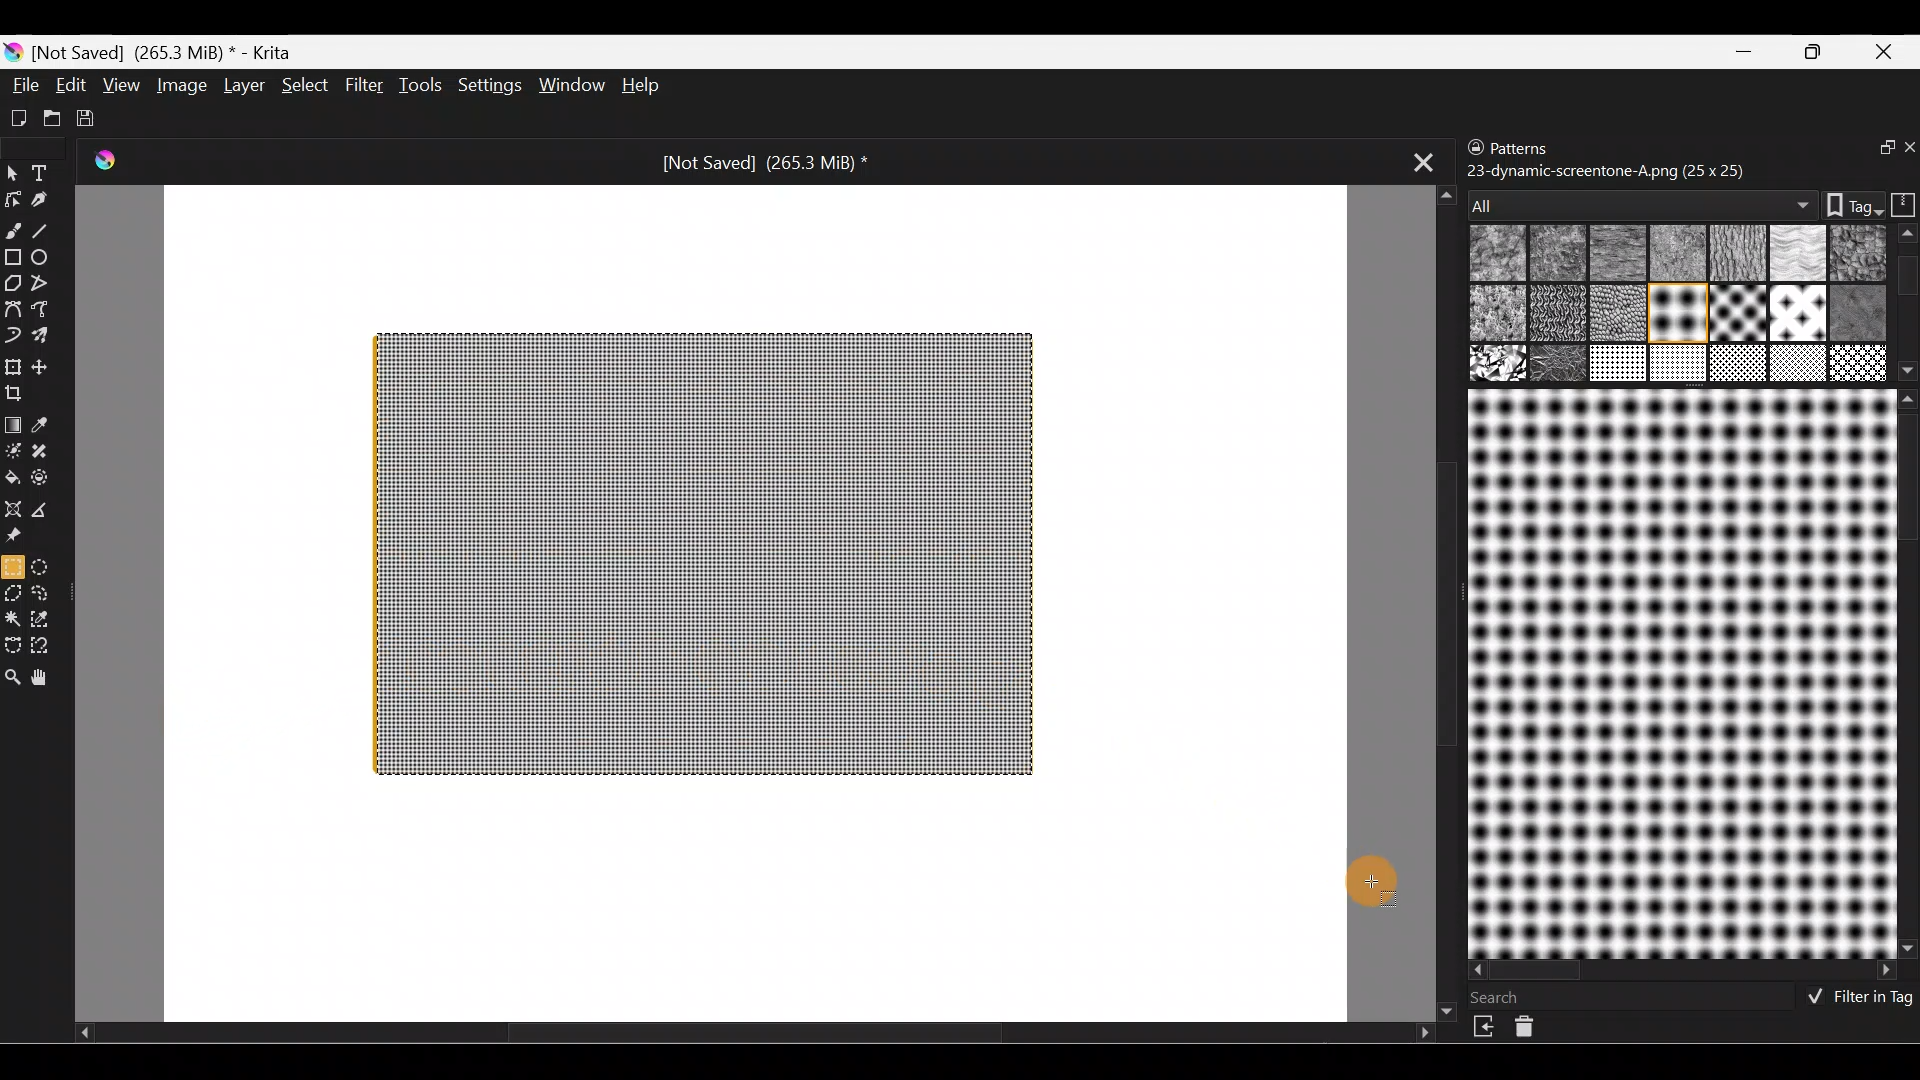 Image resolution: width=1920 pixels, height=1080 pixels. What do you see at coordinates (1674, 255) in the screenshot?
I see `03 default-paper.png` at bounding box center [1674, 255].